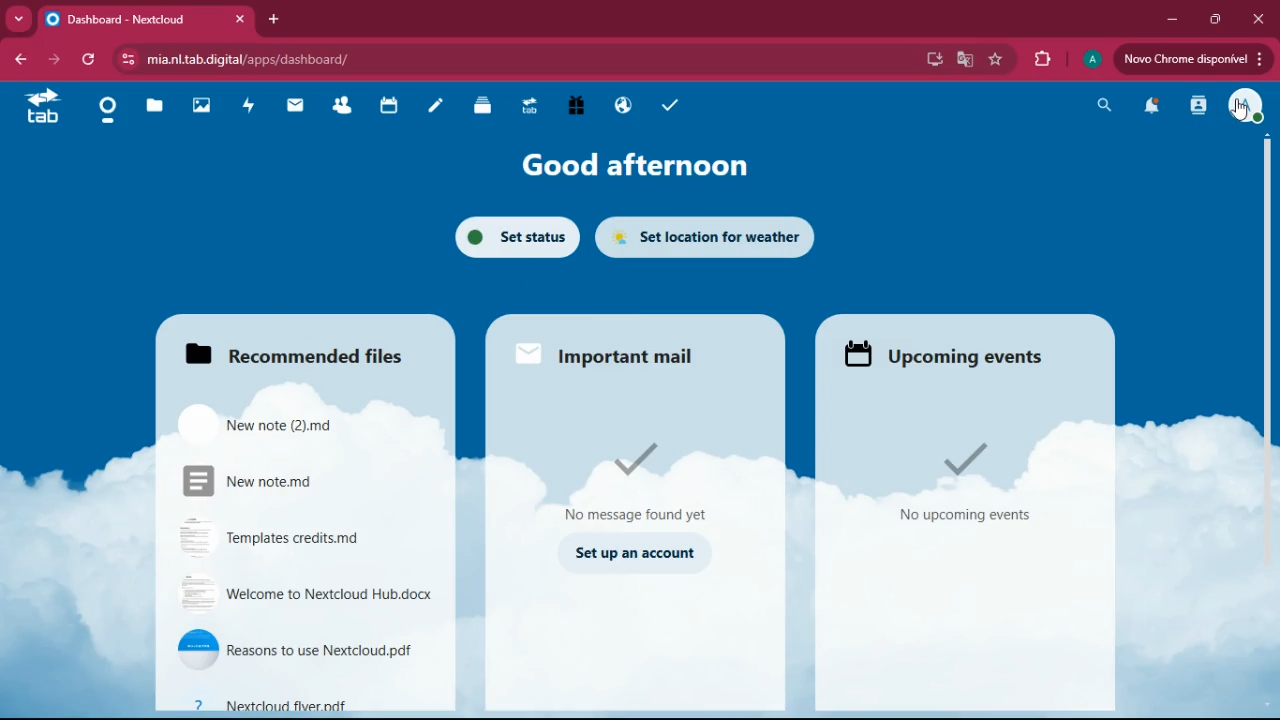 The image size is (1280, 720). I want to click on activity, so click(245, 107).